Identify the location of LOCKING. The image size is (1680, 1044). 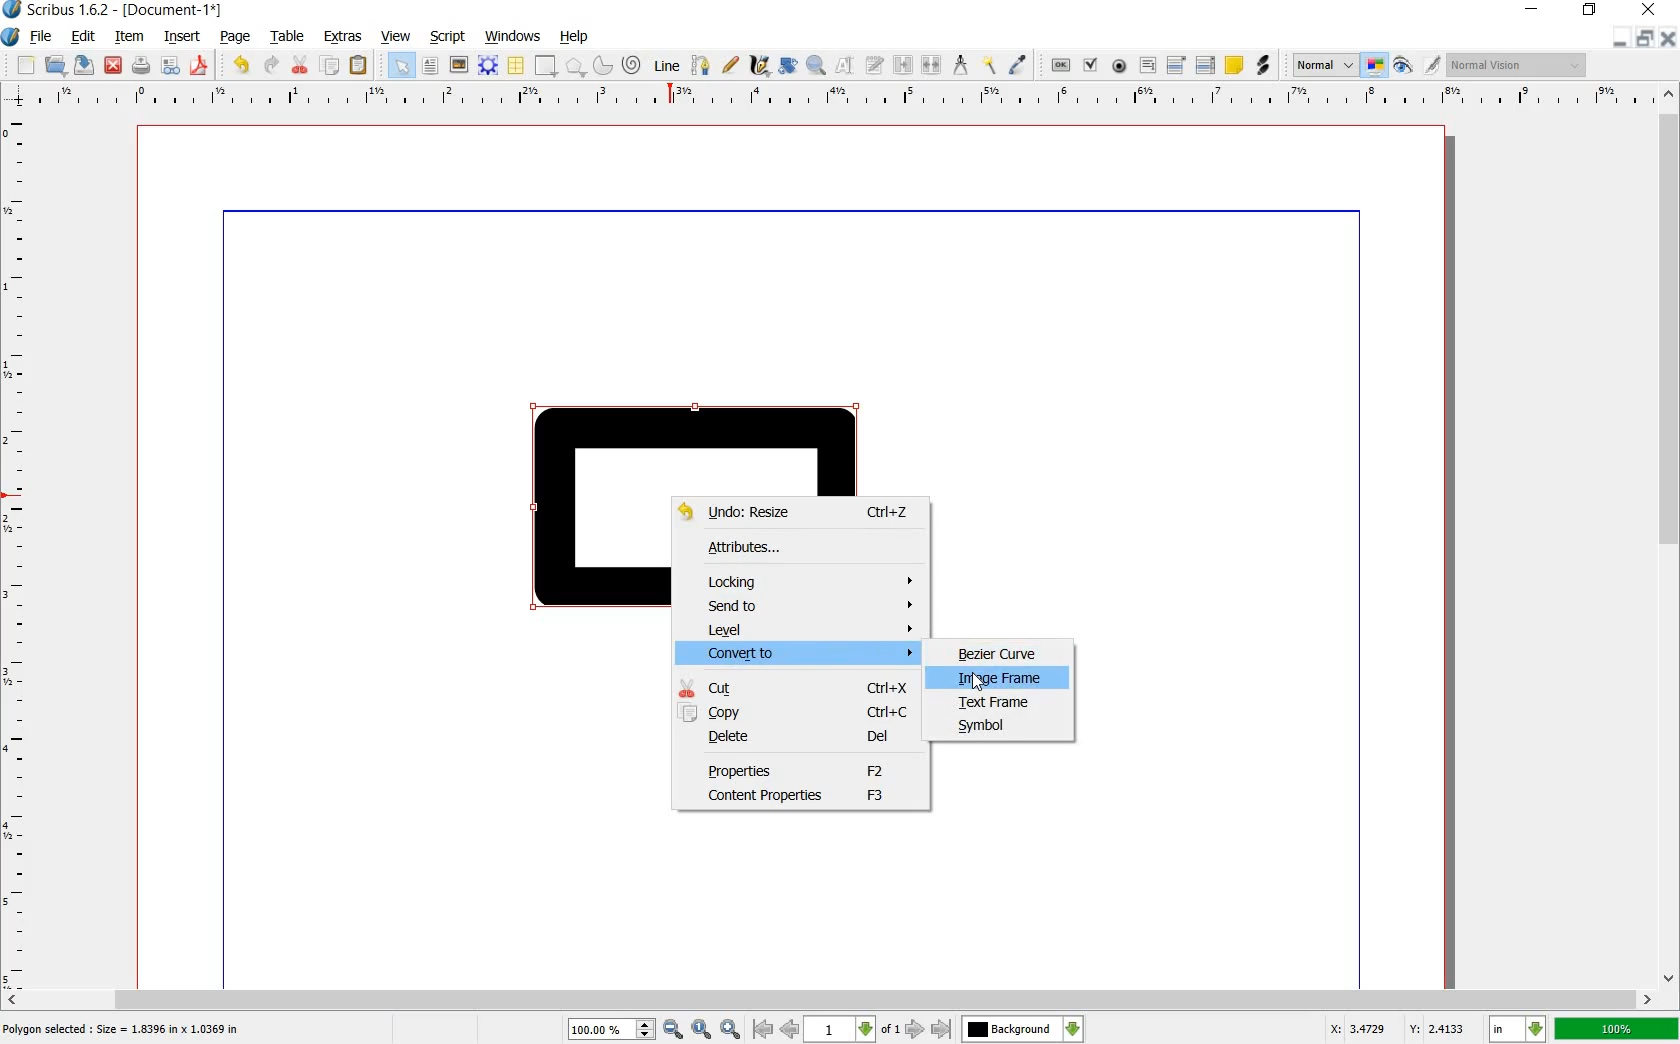
(805, 579).